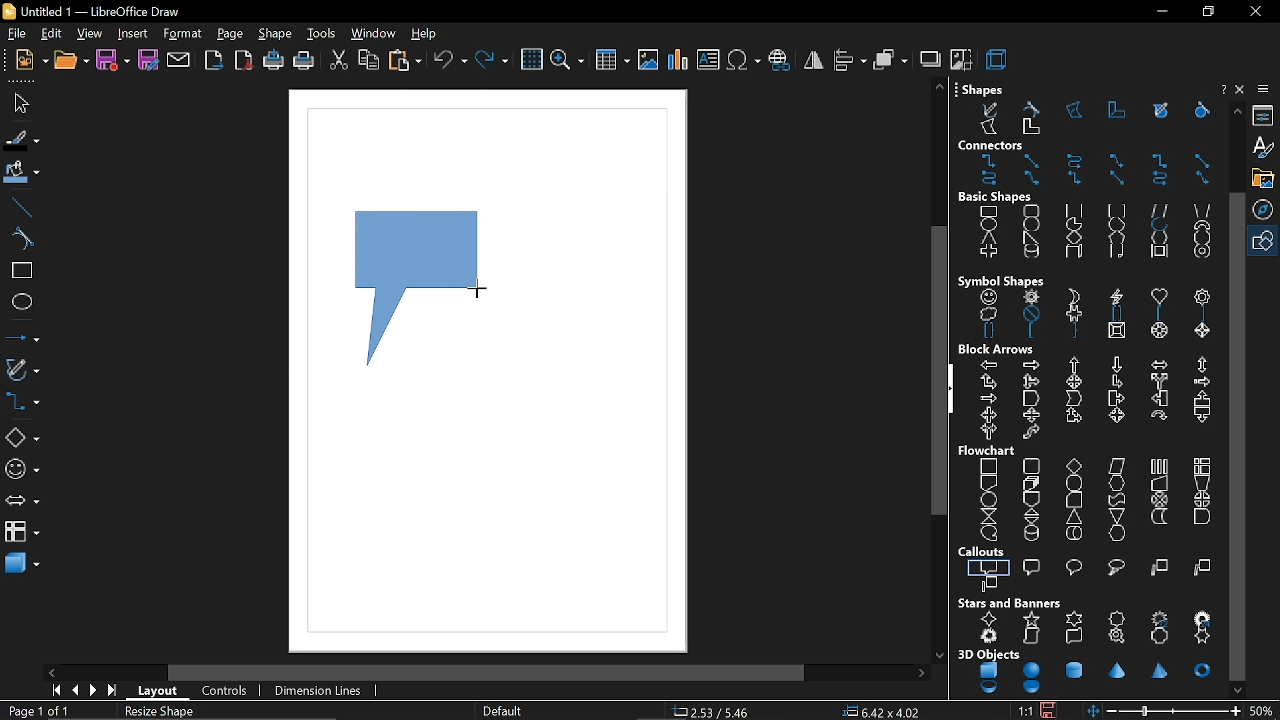 The image size is (1280, 720). I want to click on stored data, so click(1158, 517).